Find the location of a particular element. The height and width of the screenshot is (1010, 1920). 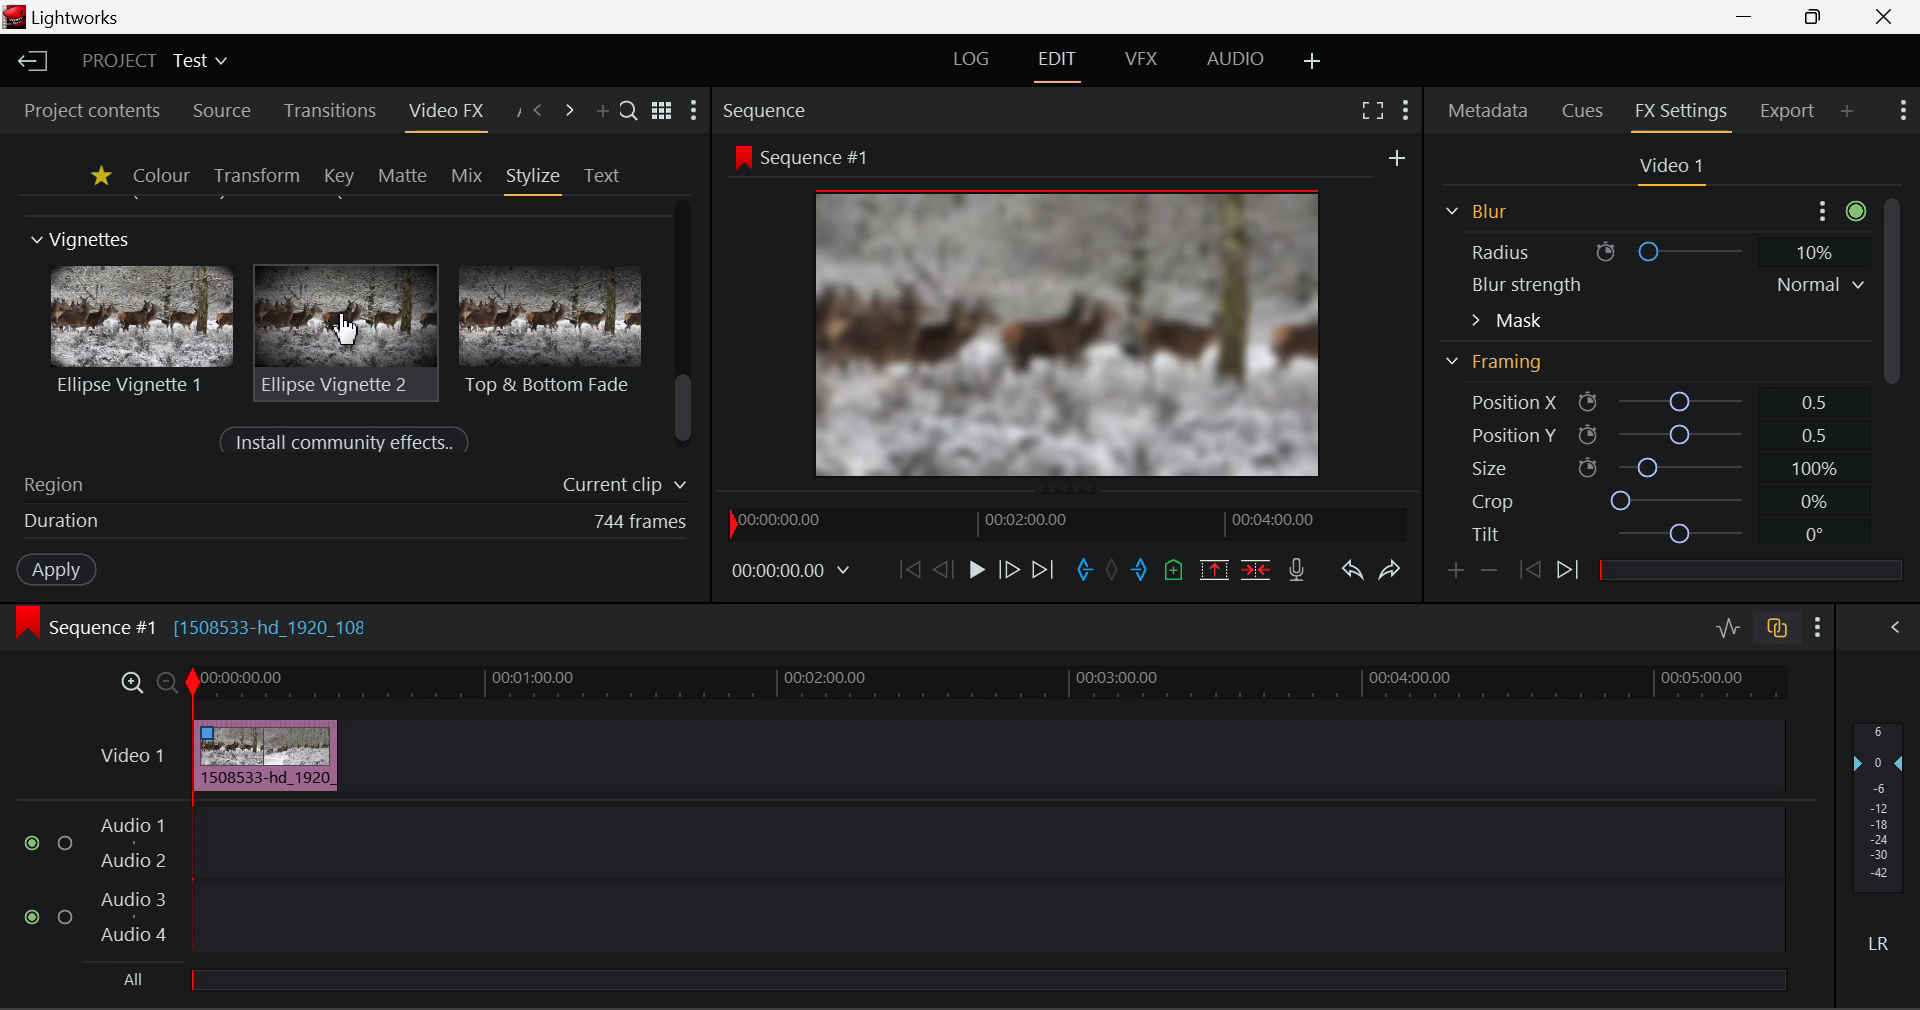

Source is located at coordinates (218, 109).